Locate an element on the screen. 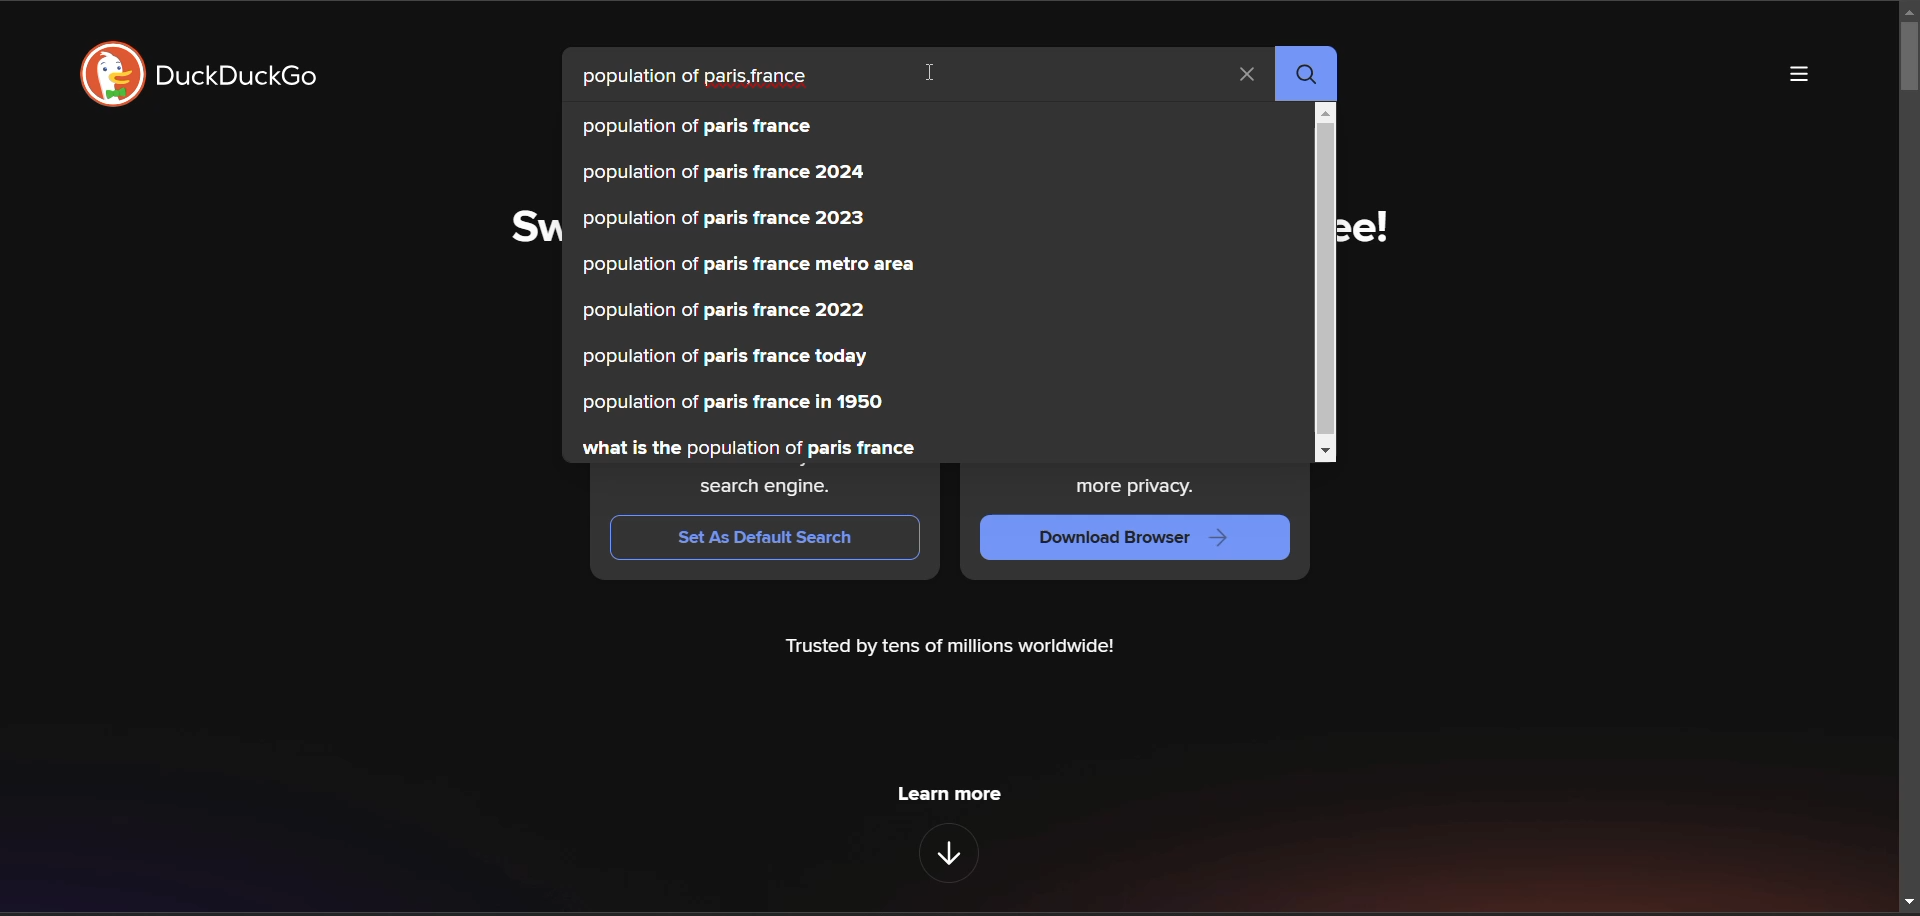 This screenshot has height=916, width=1920. search term is located at coordinates (699, 78).